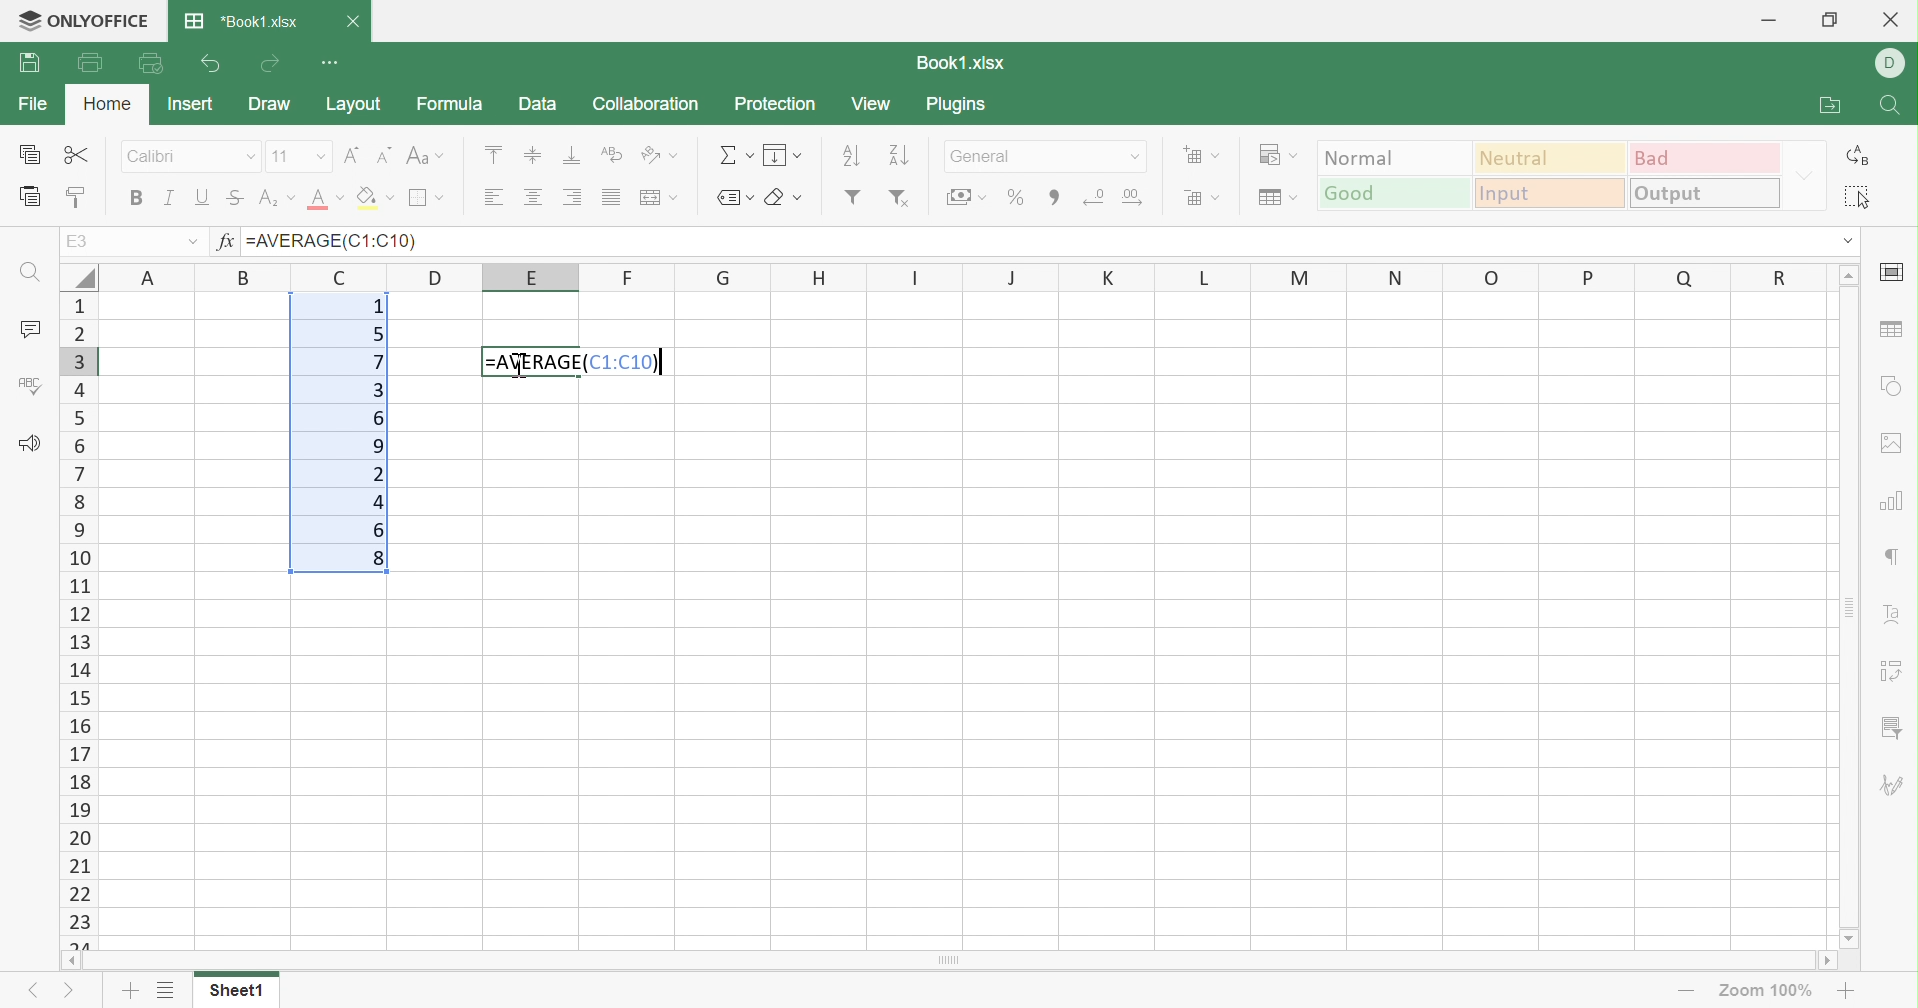  Describe the element at coordinates (87, 62) in the screenshot. I see `Print` at that location.